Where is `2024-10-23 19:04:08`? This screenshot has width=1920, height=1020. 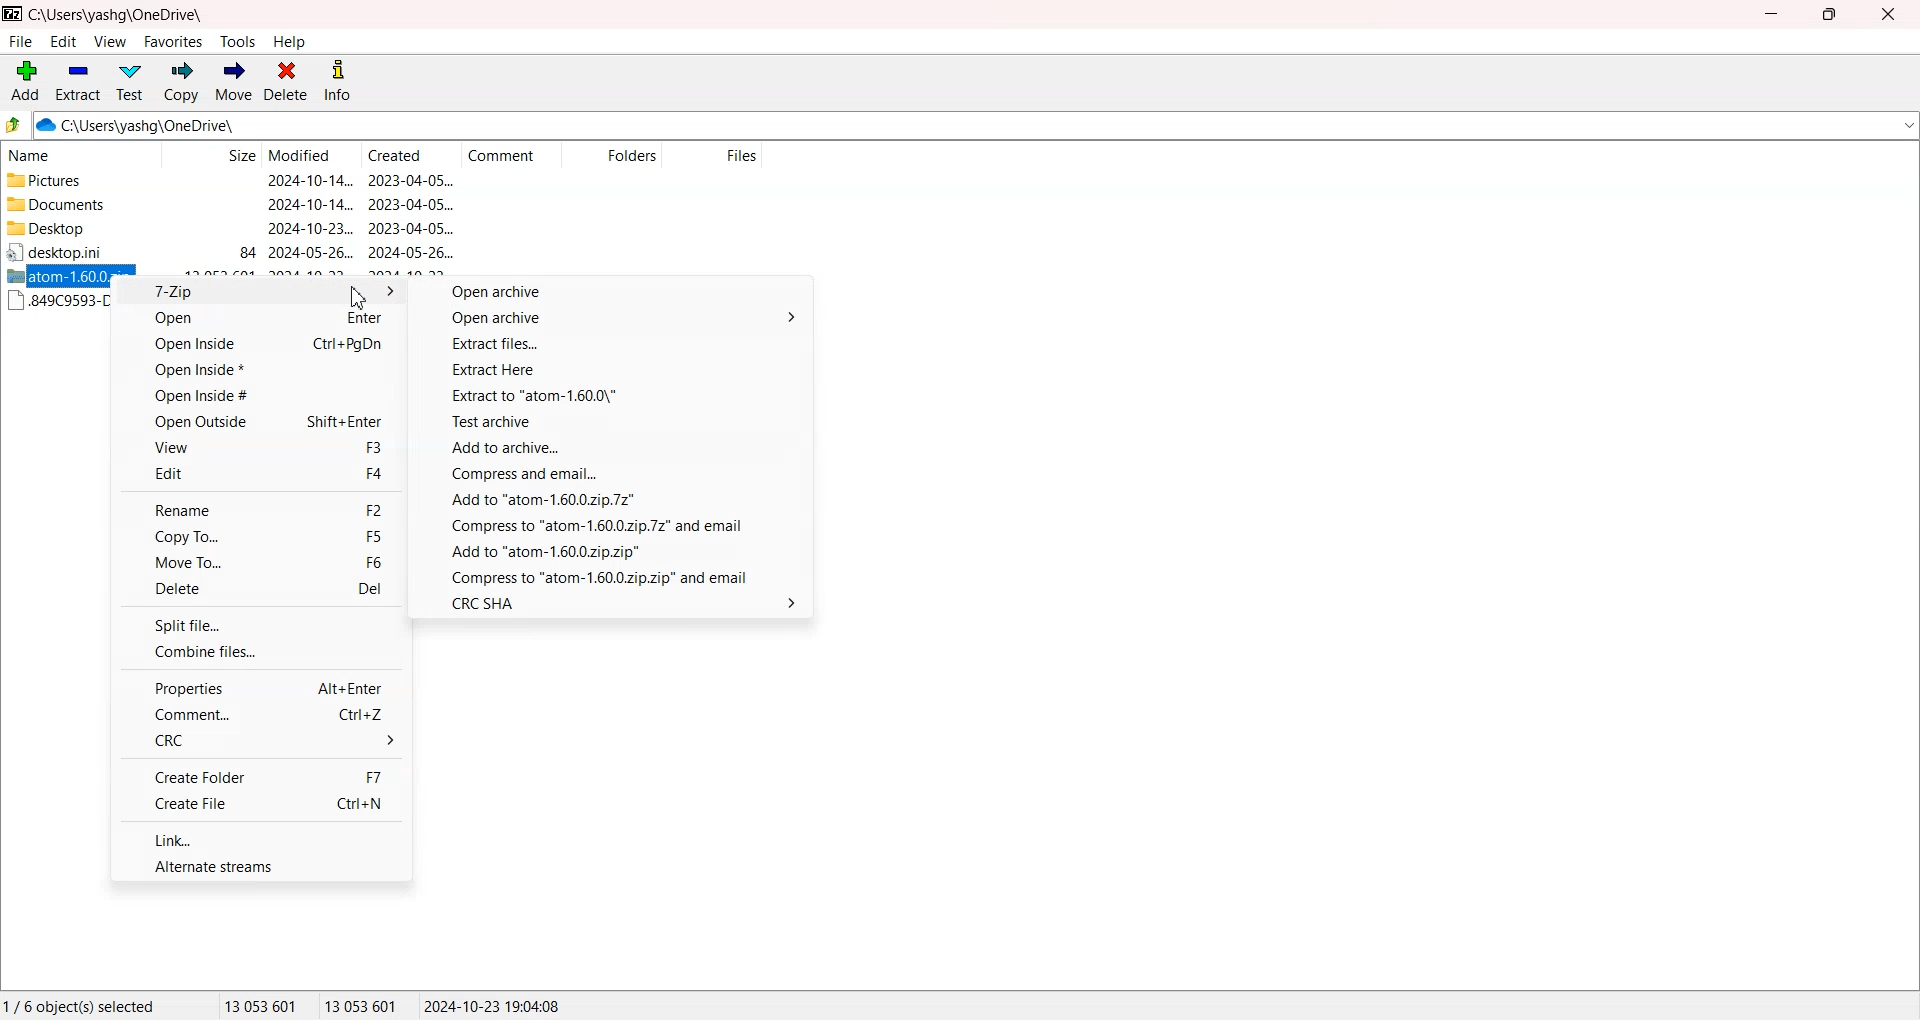
2024-10-23 19:04:08 is located at coordinates (494, 1005).